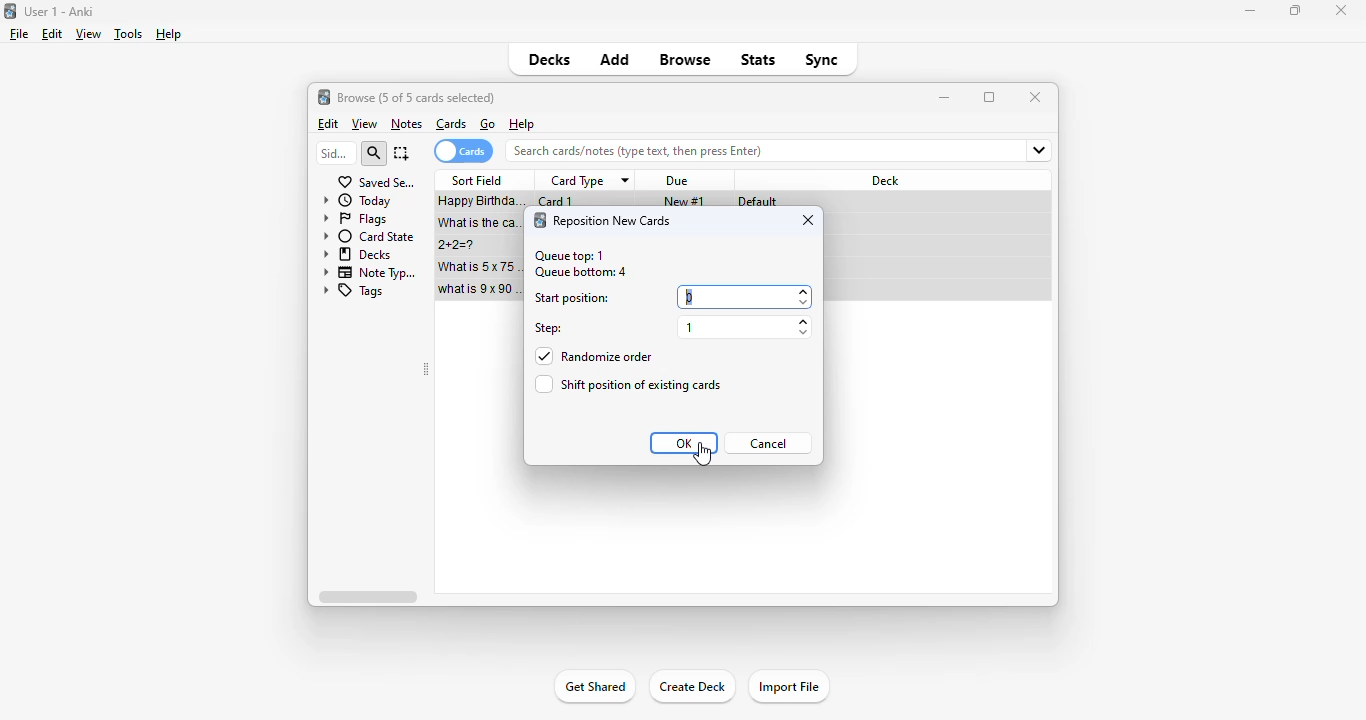  I want to click on sync, so click(823, 60).